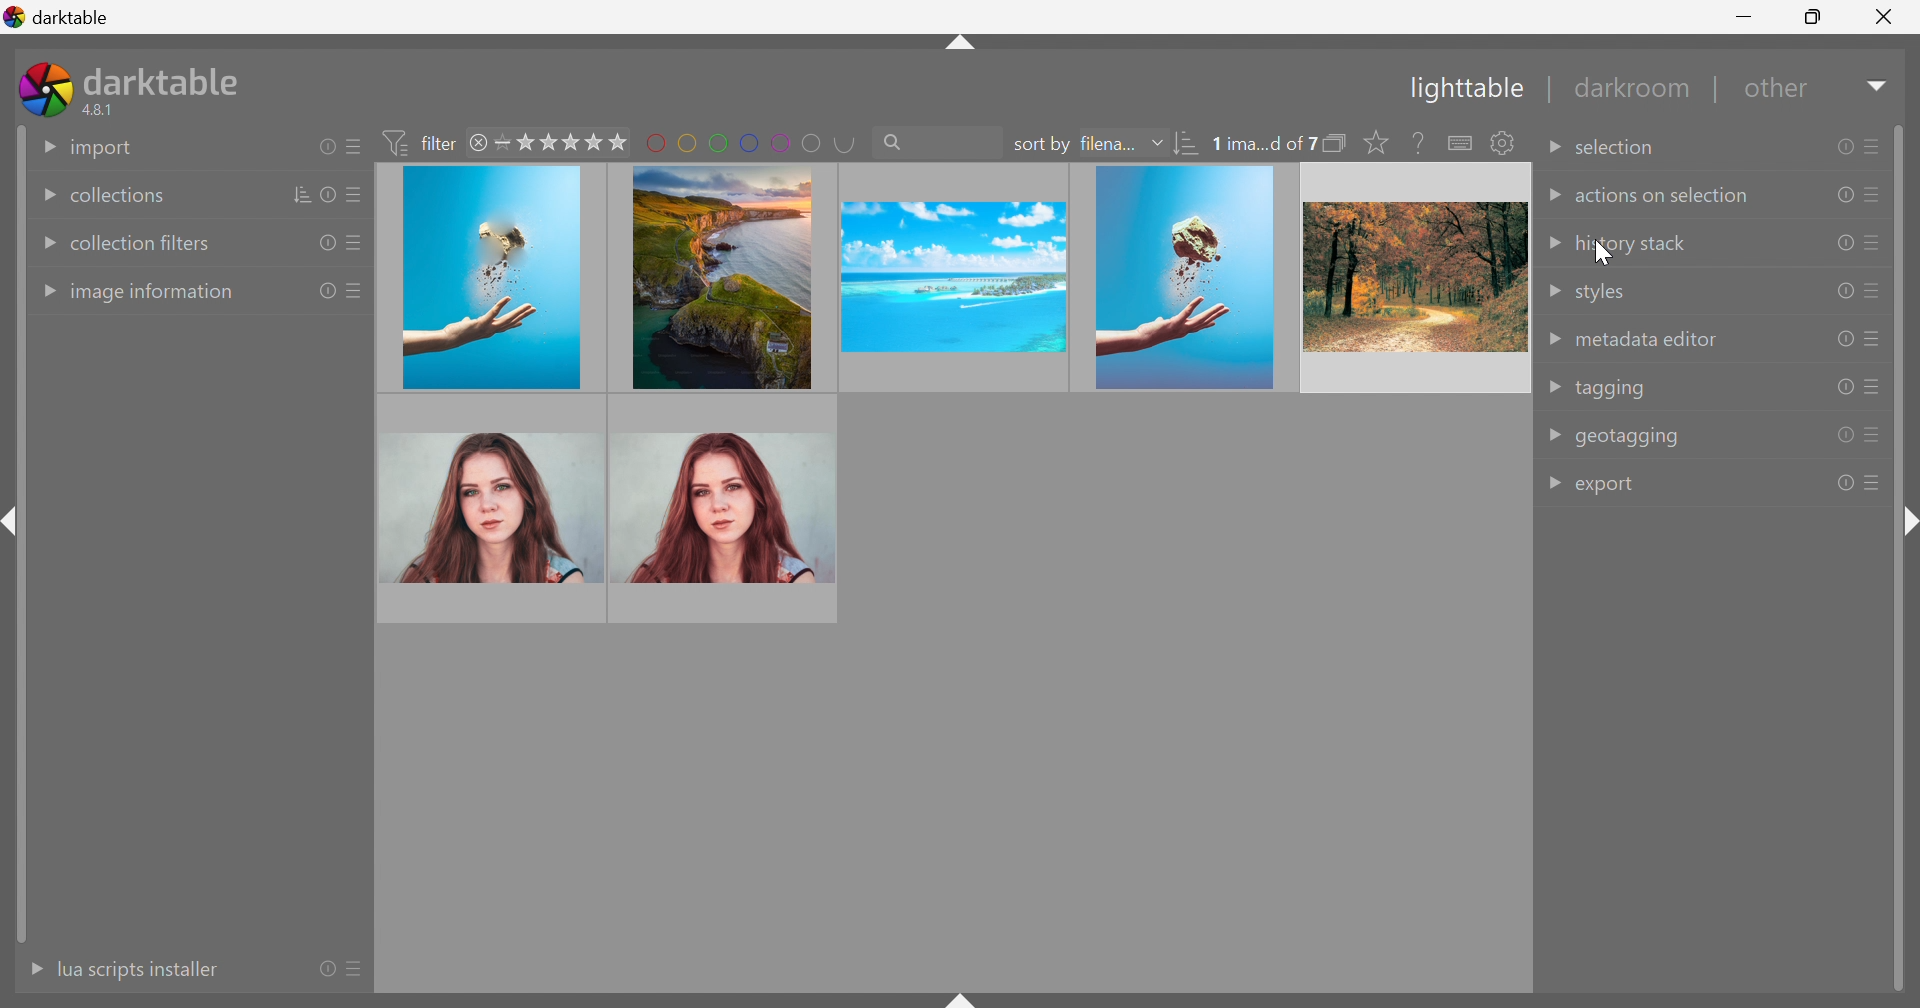  What do you see at coordinates (962, 996) in the screenshot?
I see `shift+ctrl+b` at bounding box center [962, 996].